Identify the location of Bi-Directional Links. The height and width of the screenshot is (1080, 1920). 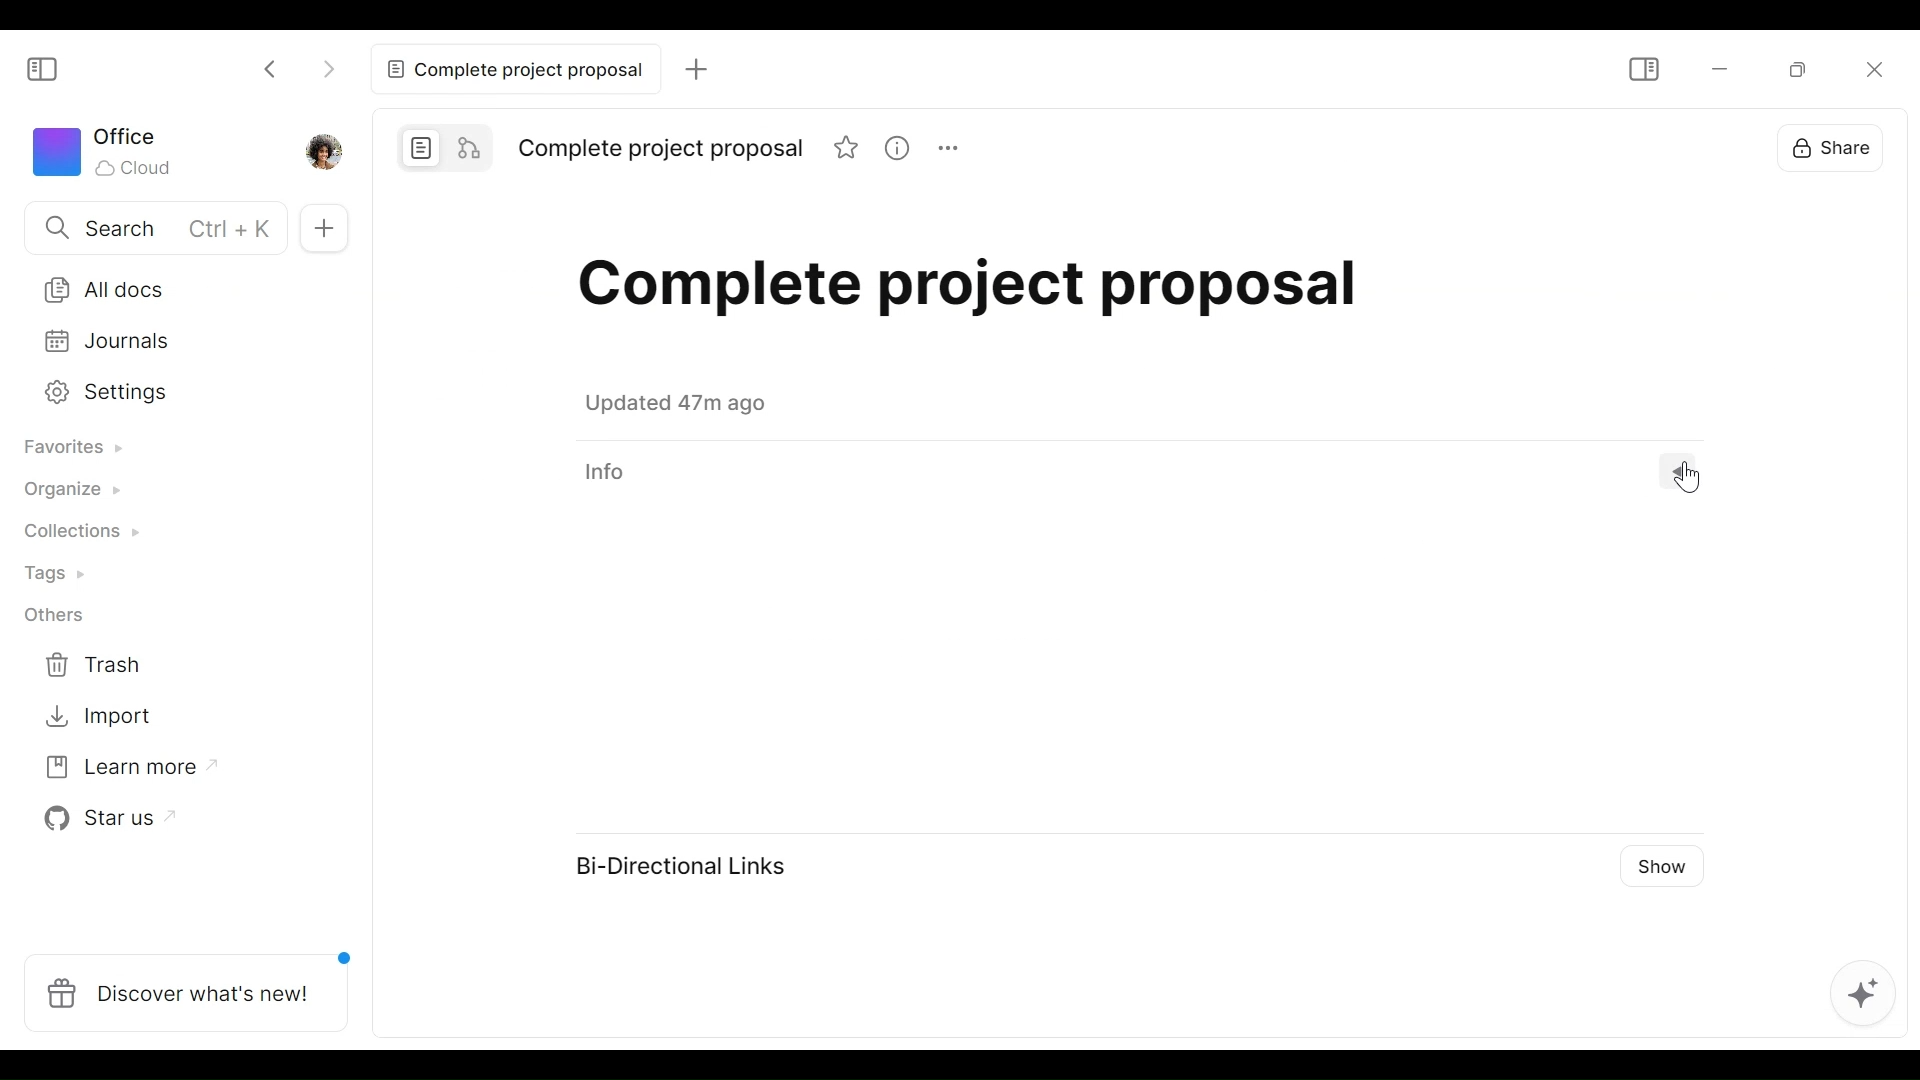
(685, 867).